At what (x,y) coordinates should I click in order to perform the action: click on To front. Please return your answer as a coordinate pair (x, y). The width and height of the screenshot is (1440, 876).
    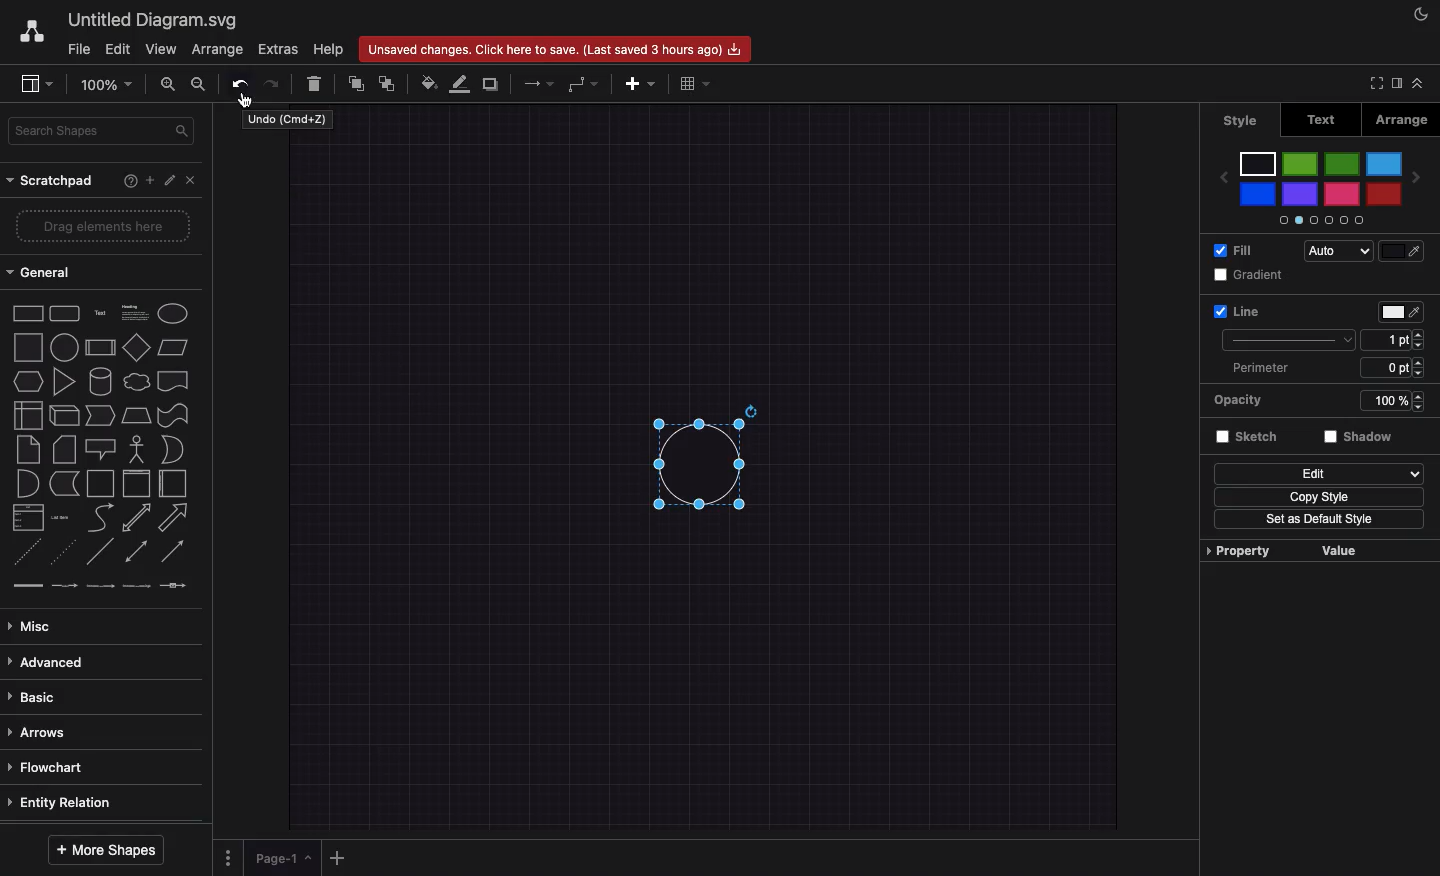
    Looking at the image, I should click on (356, 81).